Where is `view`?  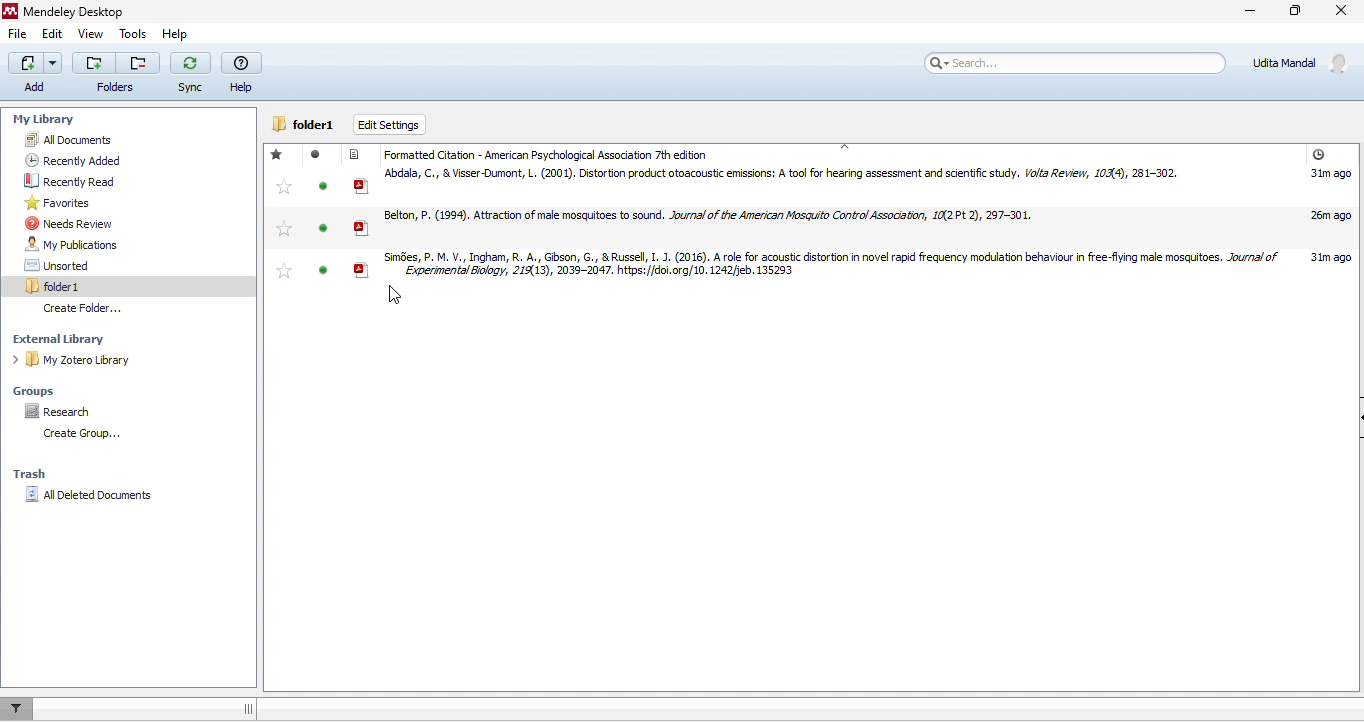 view is located at coordinates (91, 34).